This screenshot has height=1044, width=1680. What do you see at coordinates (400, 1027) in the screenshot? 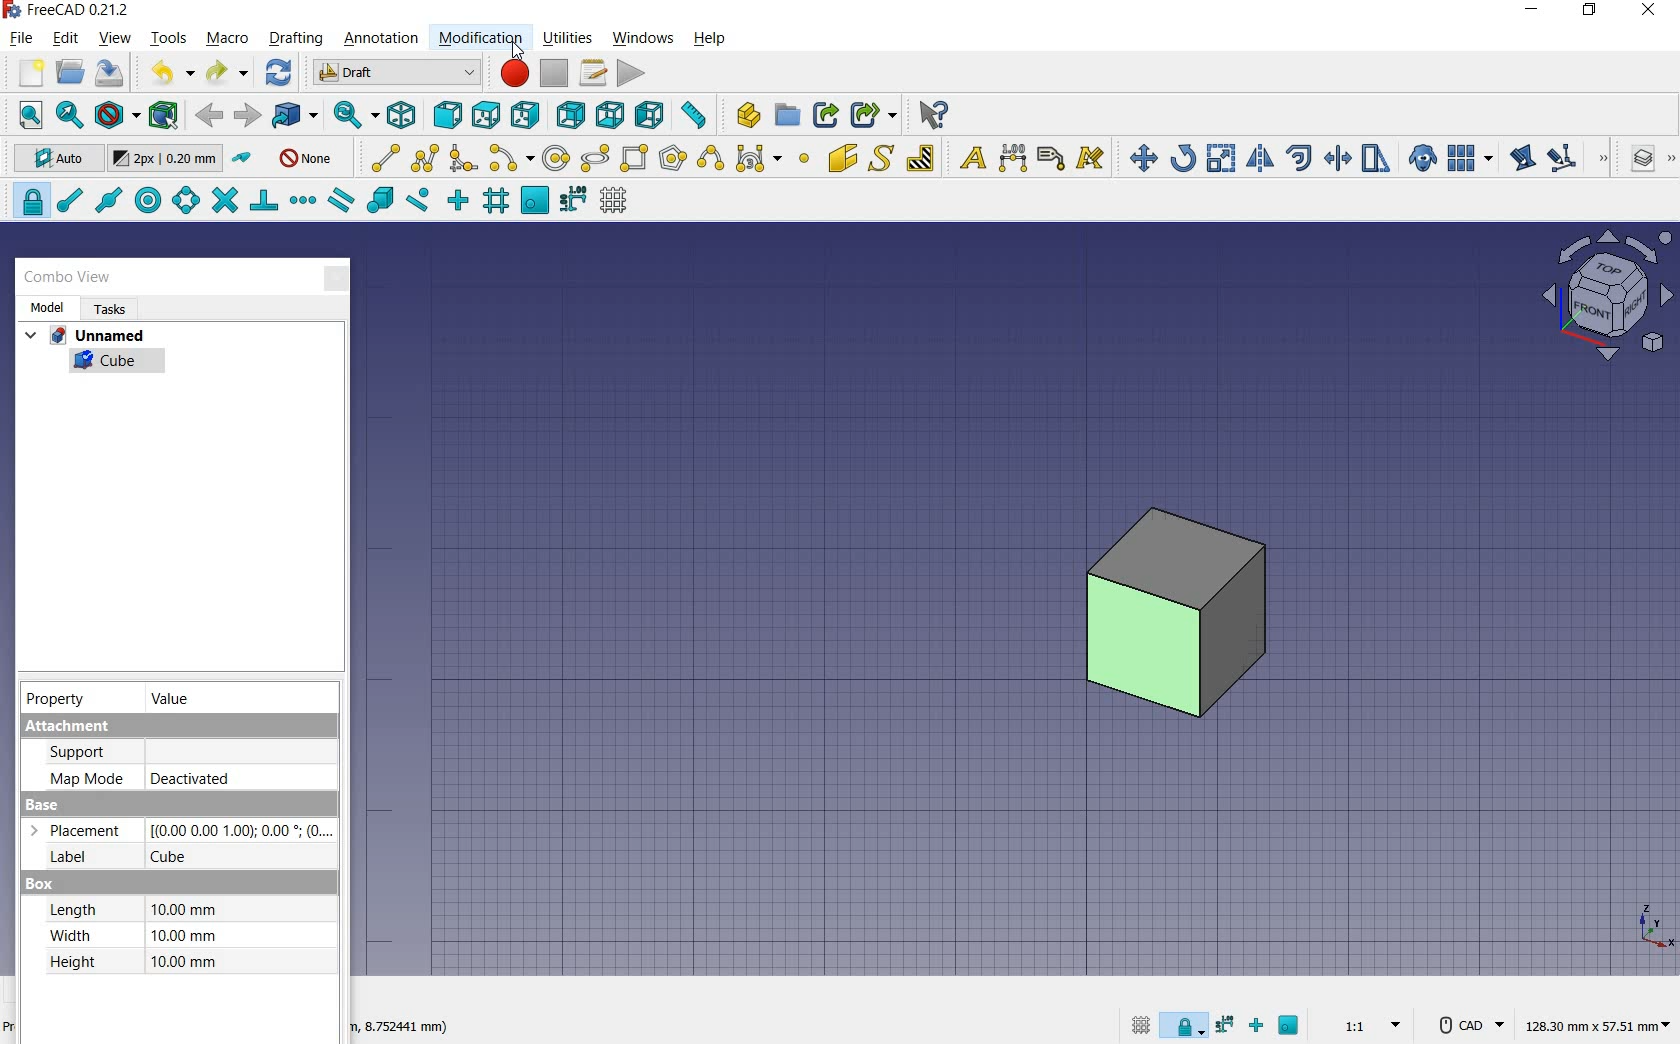
I see `dimension` at bounding box center [400, 1027].